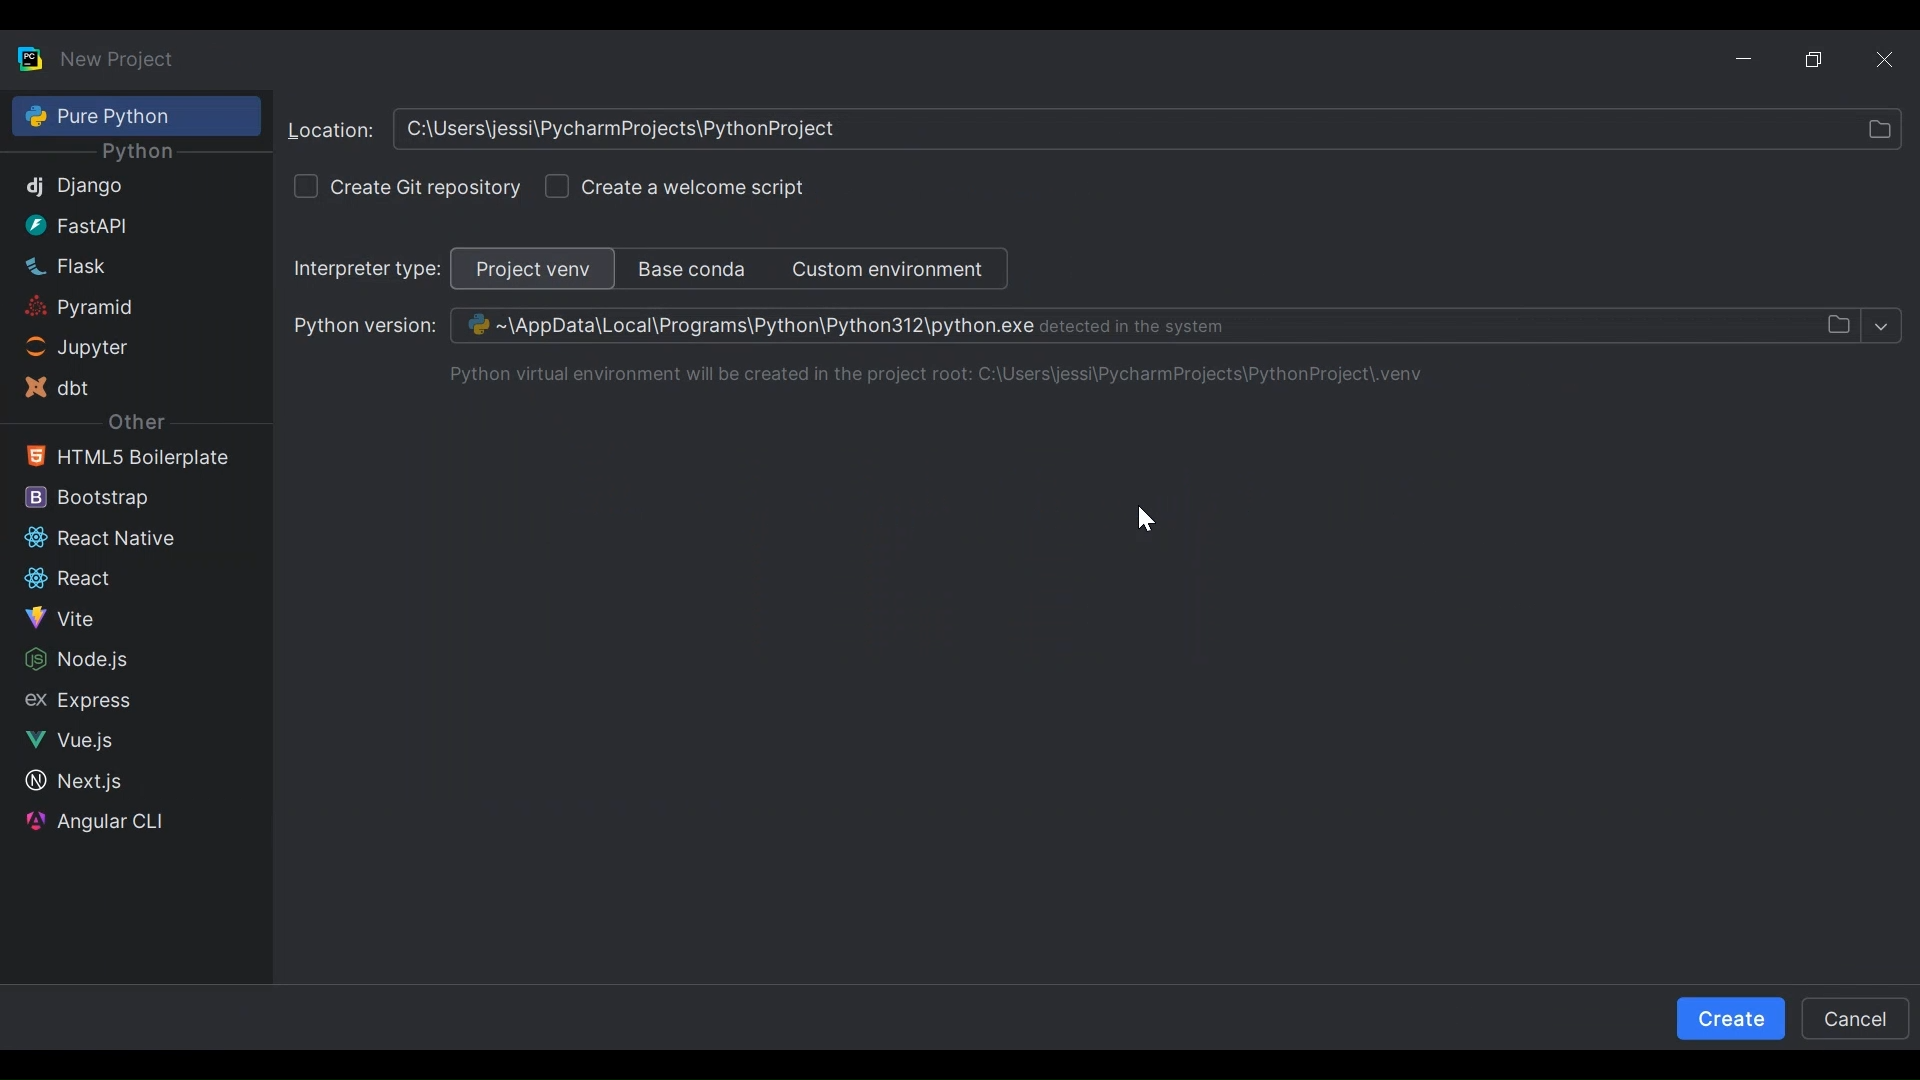 The height and width of the screenshot is (1080, 1920). What do you see at coordinates (1019, 324) in the screenshot?
I see `Browse Python Version` at bounding box center [1019, 324].